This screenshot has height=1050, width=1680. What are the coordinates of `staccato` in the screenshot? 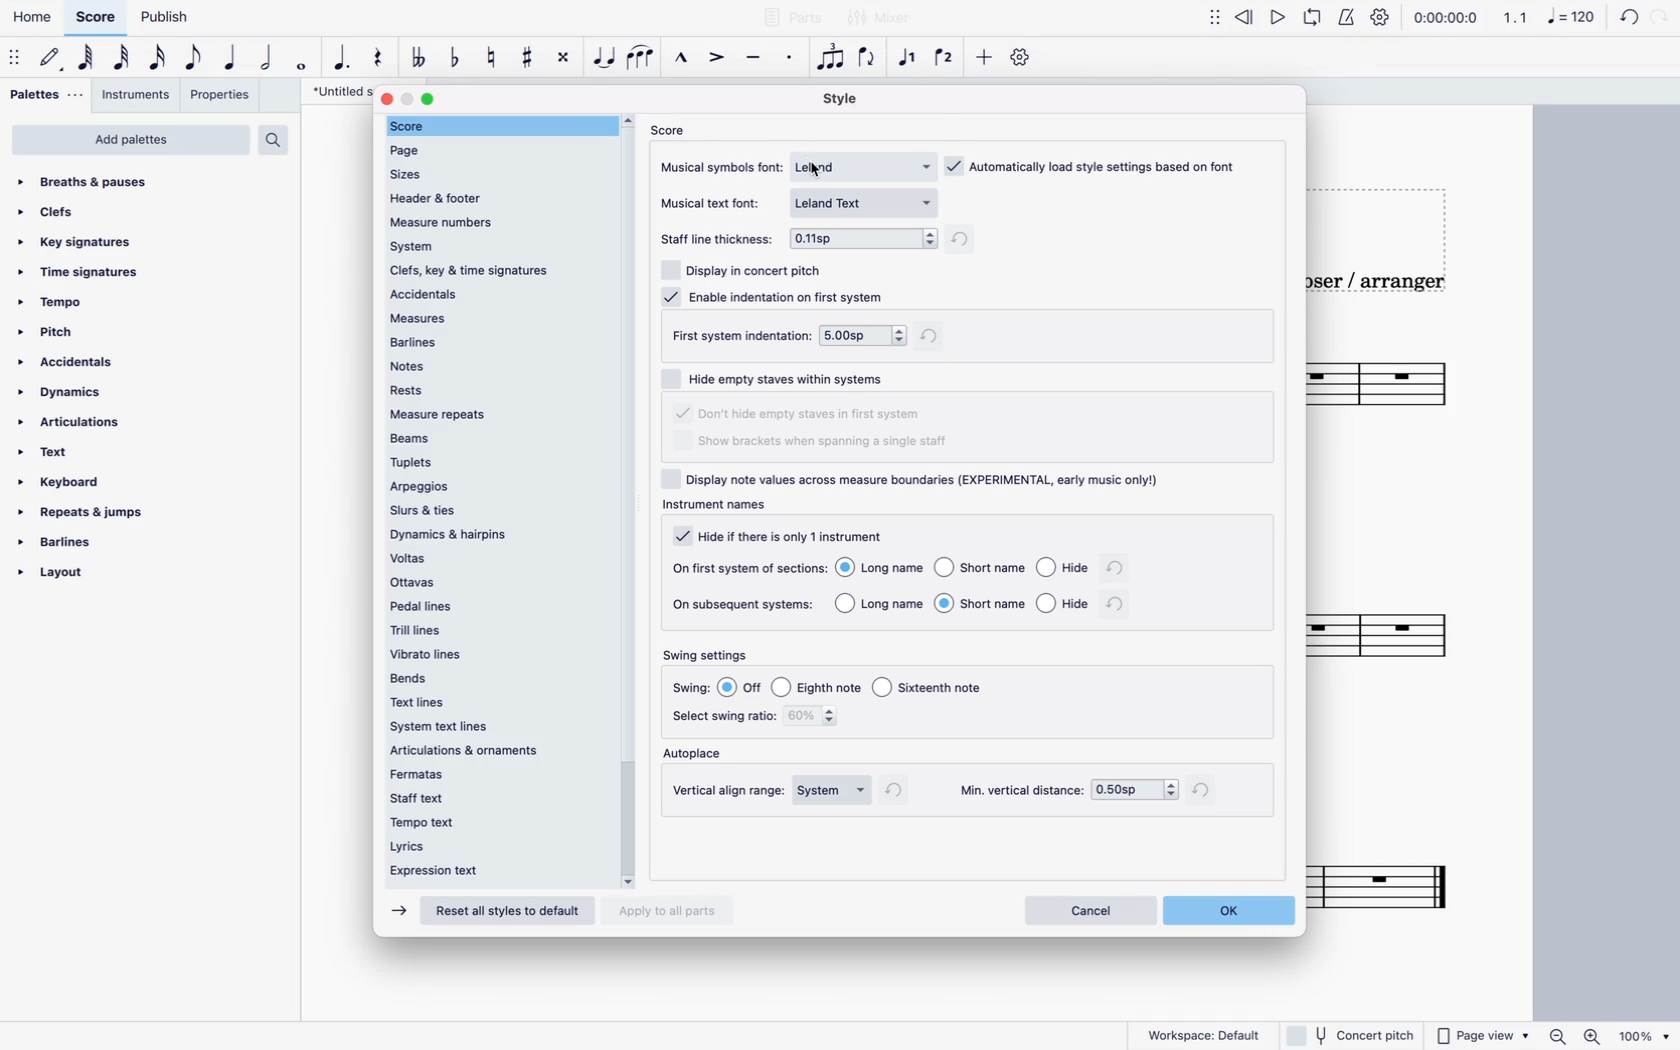 It's located at (789, 64).